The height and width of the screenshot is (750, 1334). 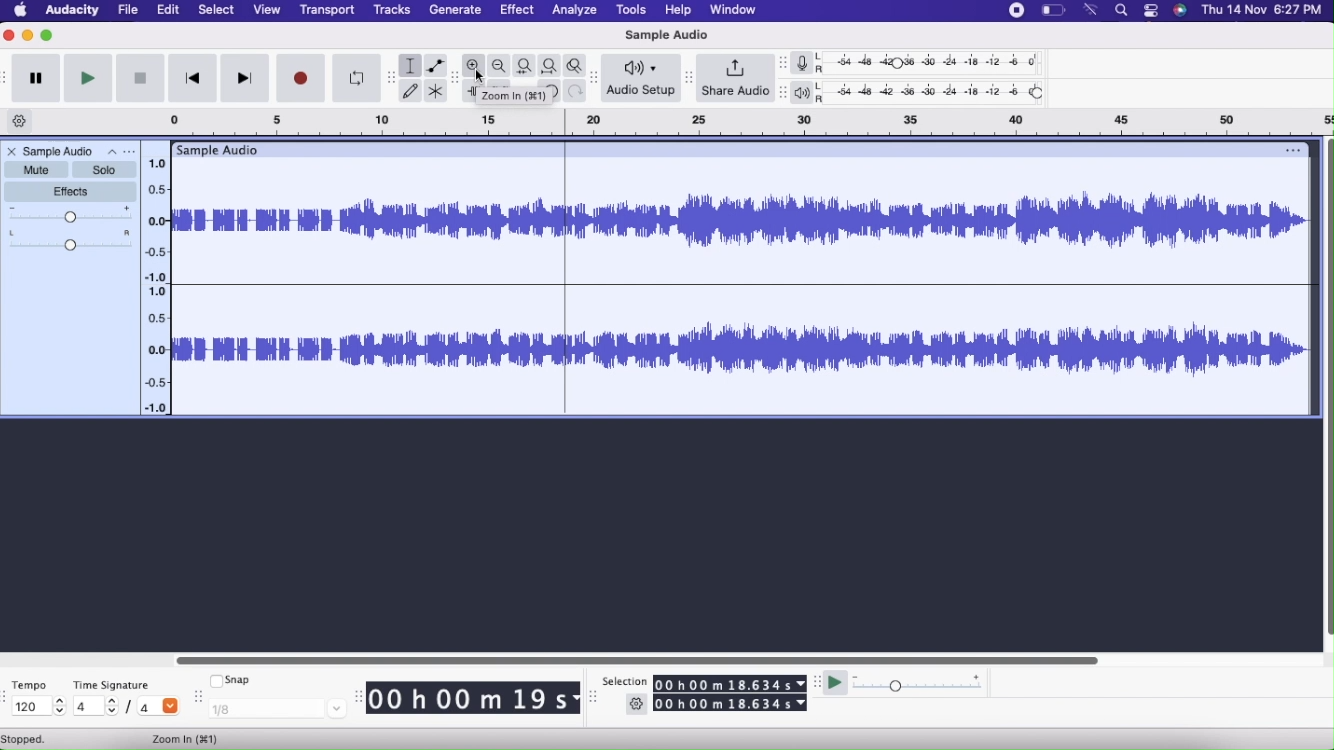 I want to click on Minimize, so click(x=29, y=37).